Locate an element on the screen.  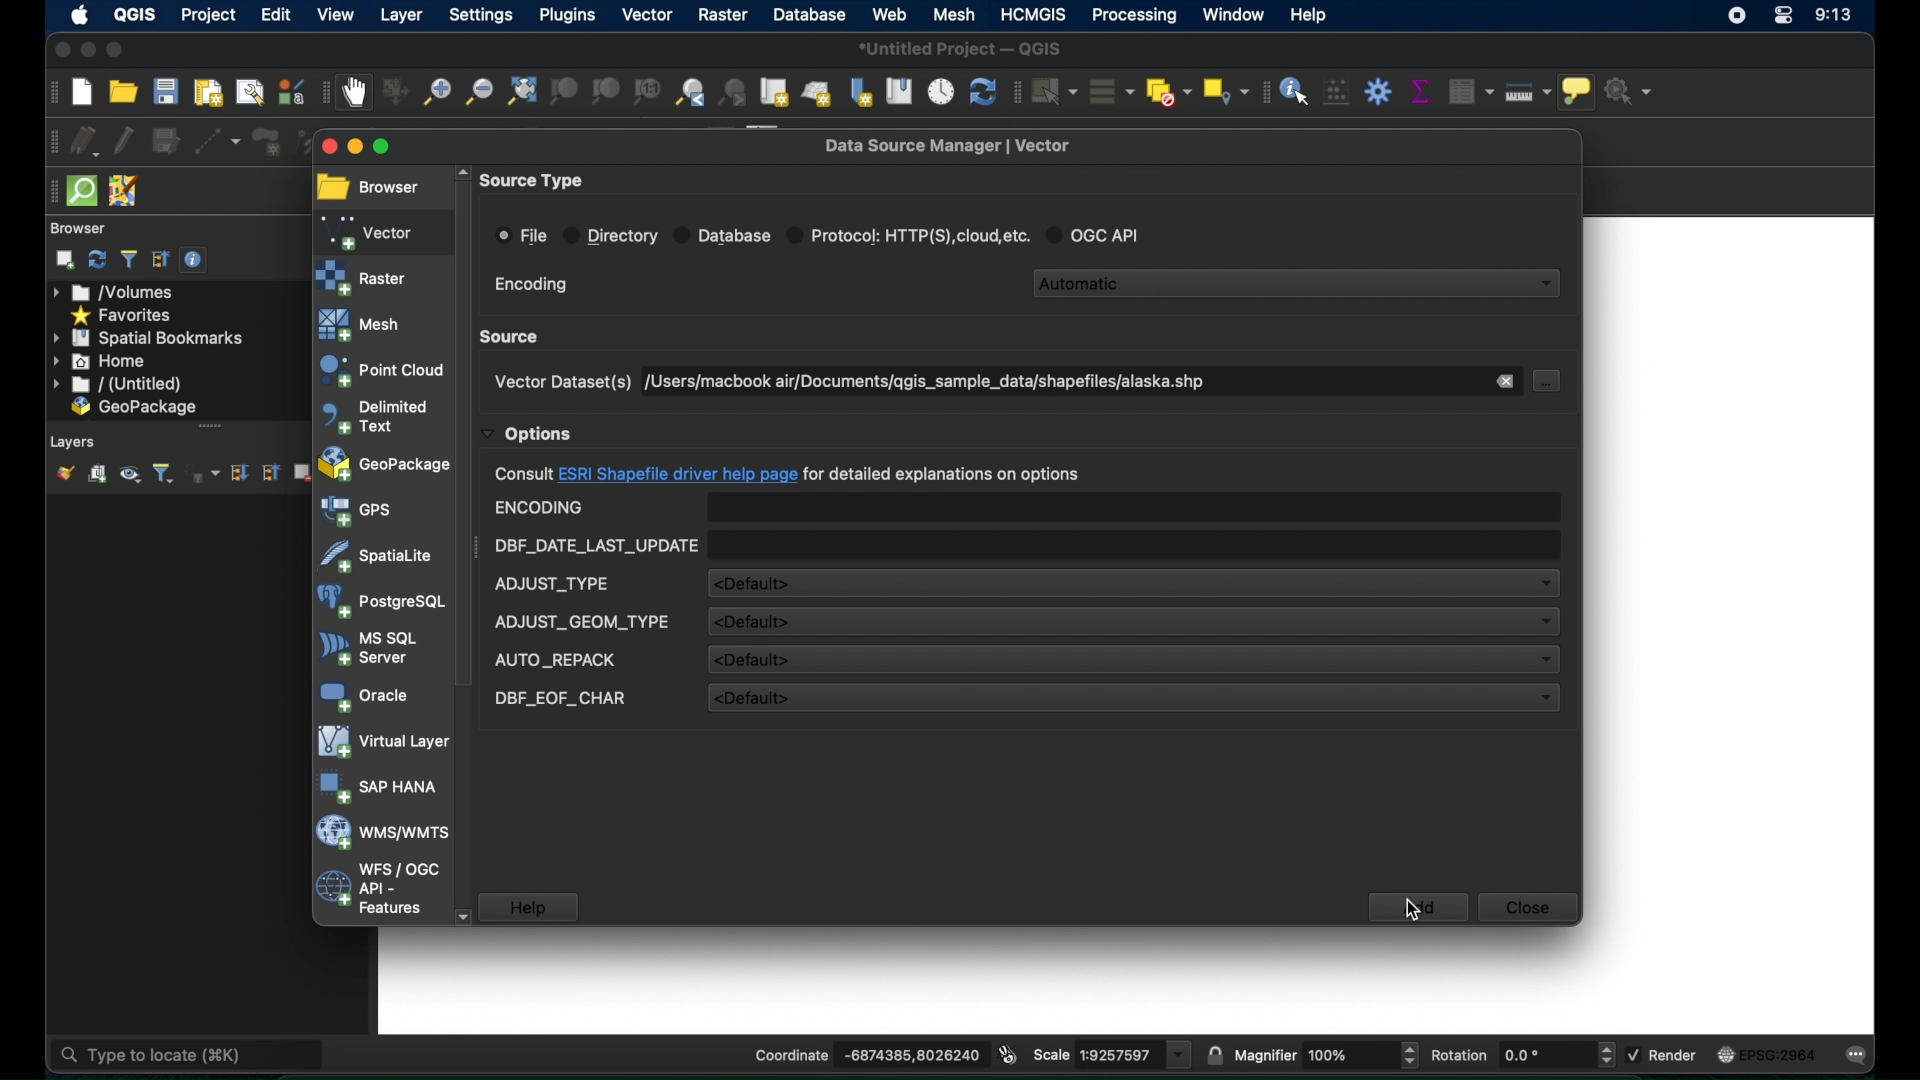
processing is located at coordinates (1137, 17).